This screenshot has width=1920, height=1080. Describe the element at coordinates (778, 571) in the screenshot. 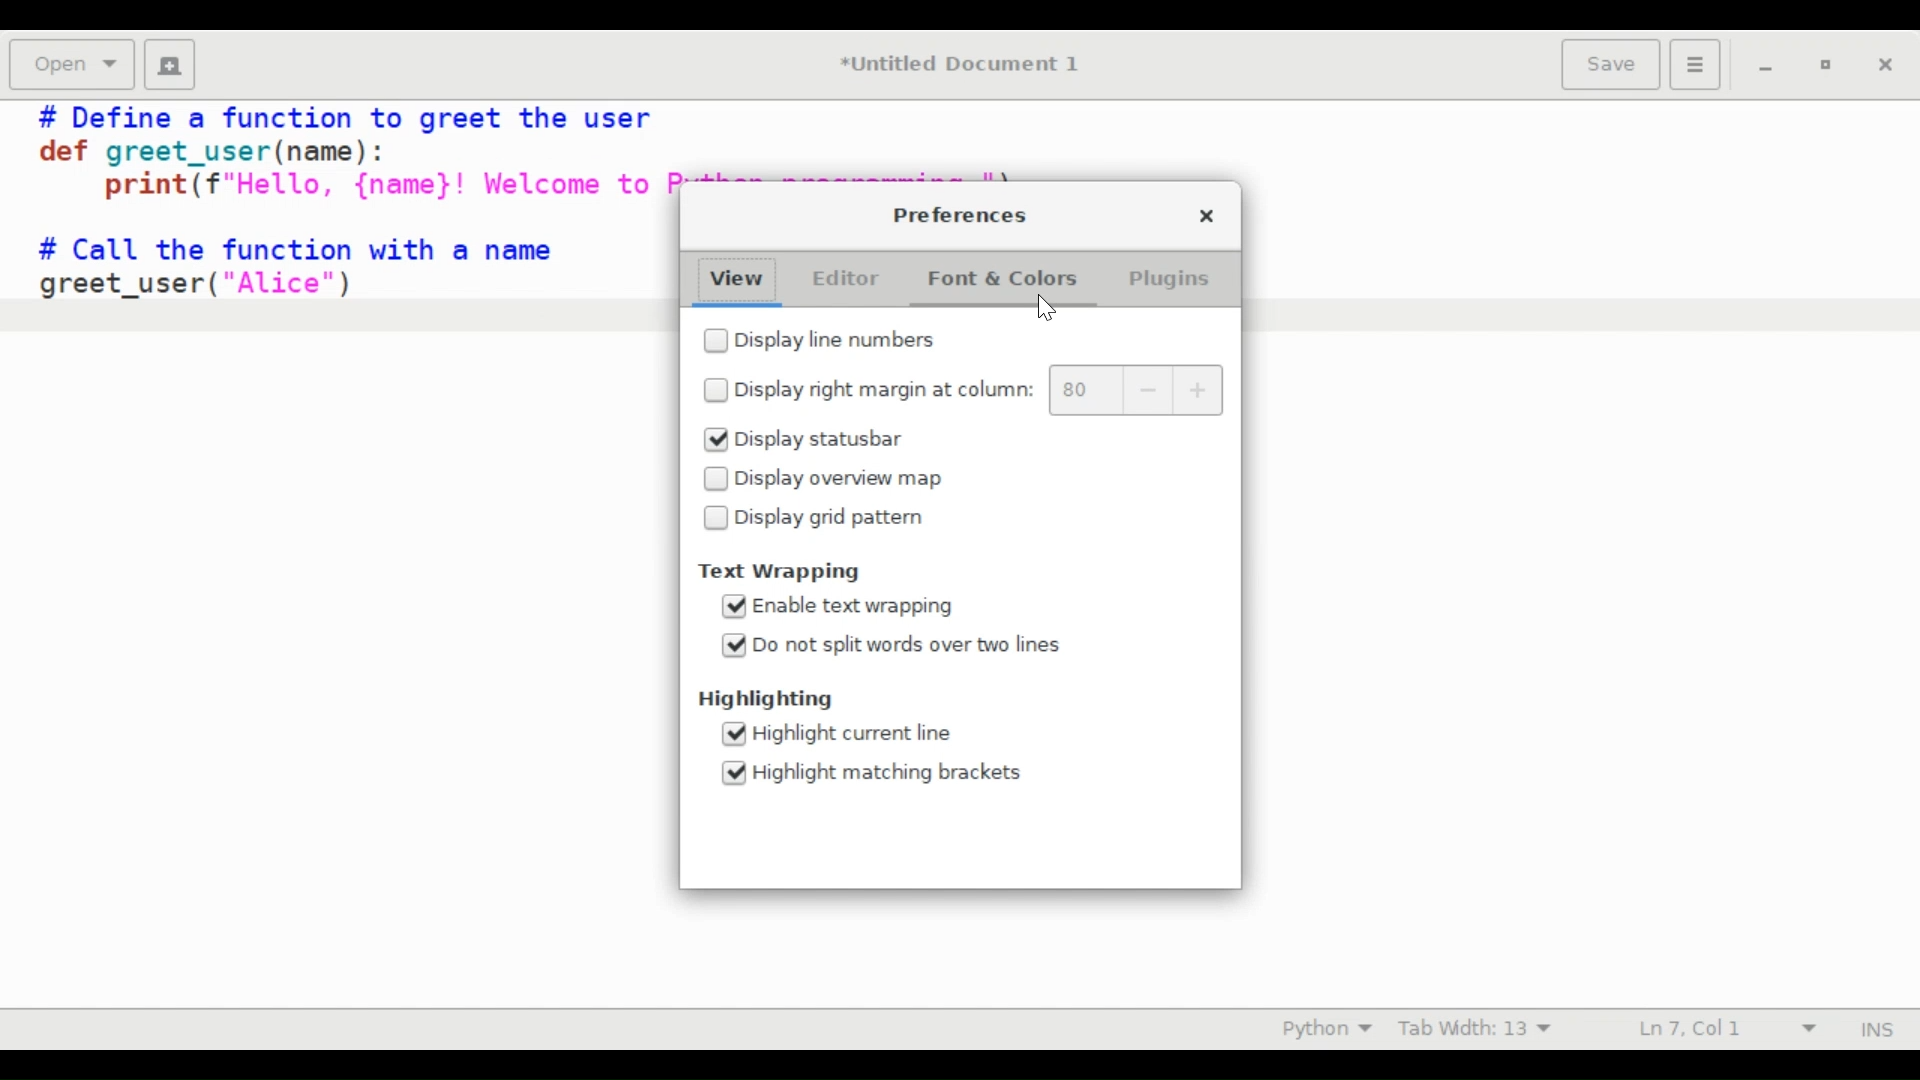

I see `Text Wrapping` at that location.